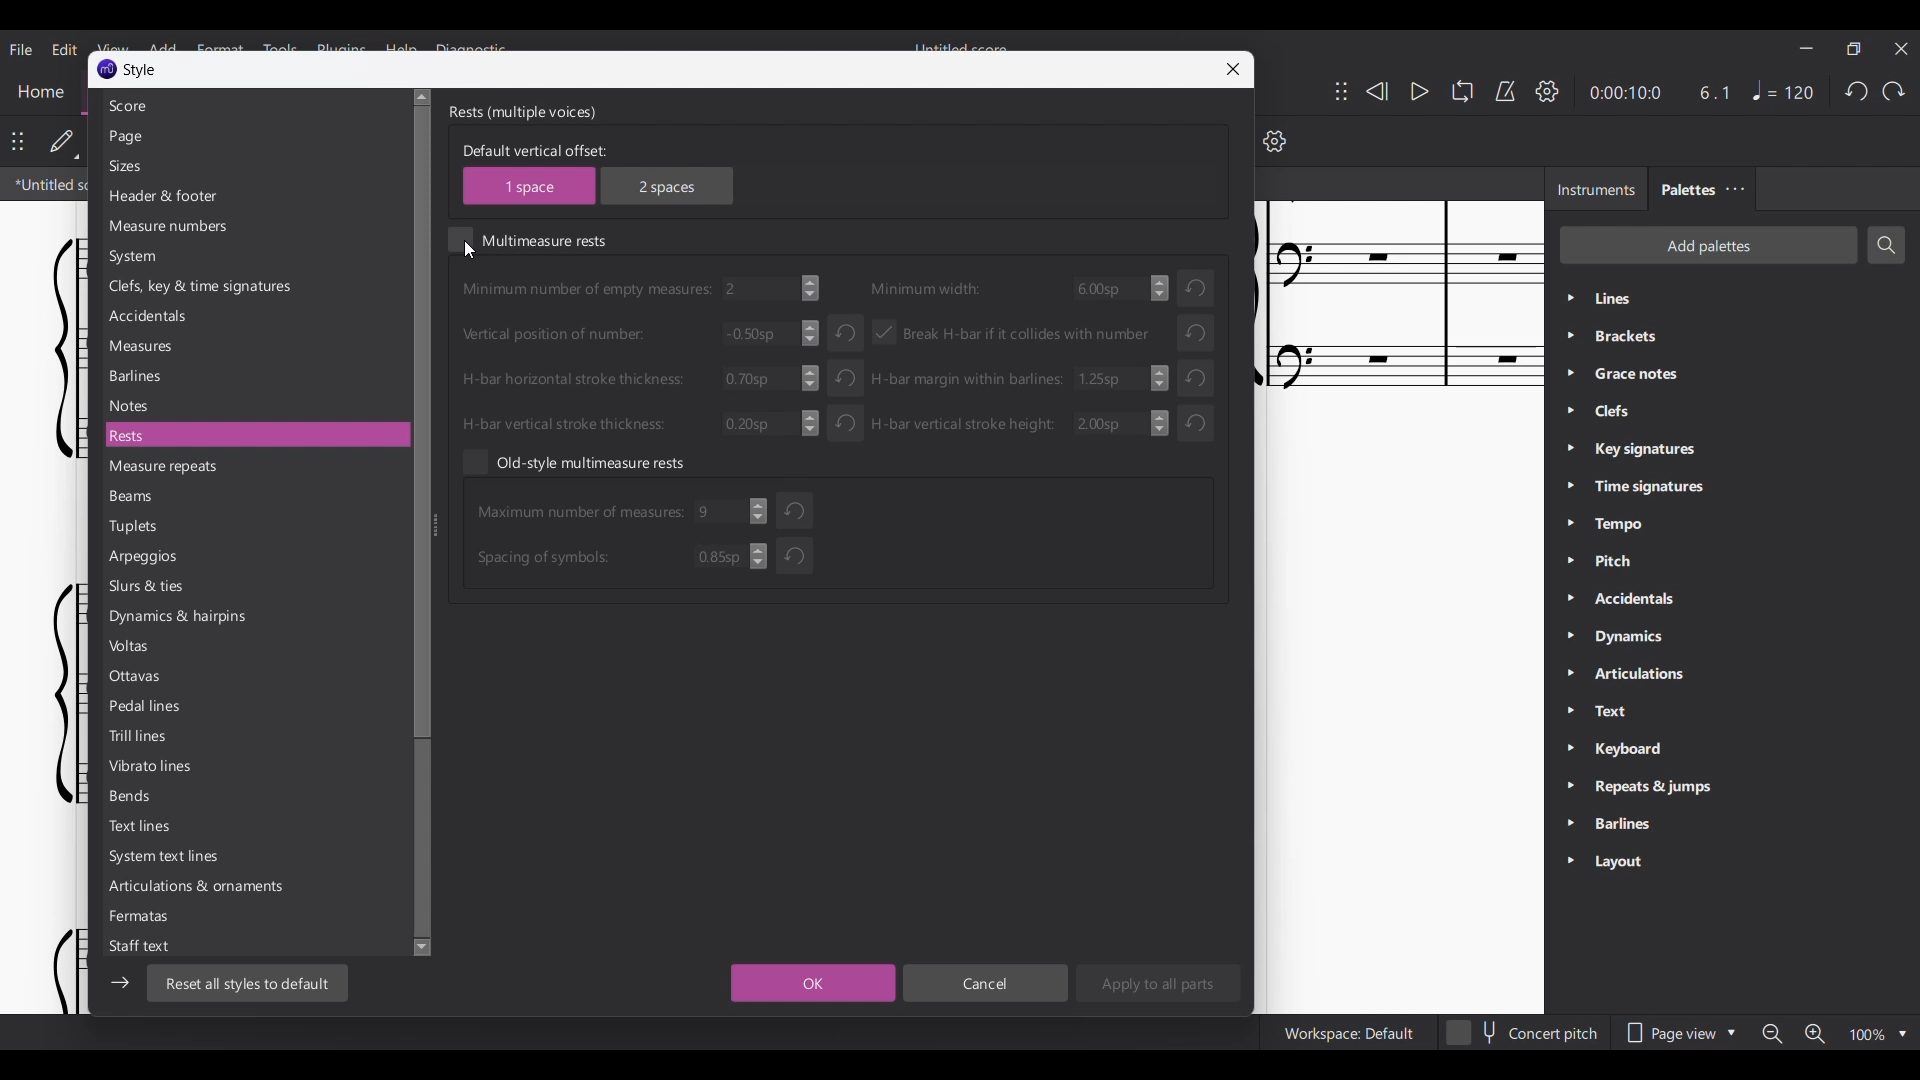 The height and width of the screenshot is (1080, 1920). What do you see at coordinates (46, 185) in the screenshot?
I see `Current tab highlighted` at bounding box center [46, 185].